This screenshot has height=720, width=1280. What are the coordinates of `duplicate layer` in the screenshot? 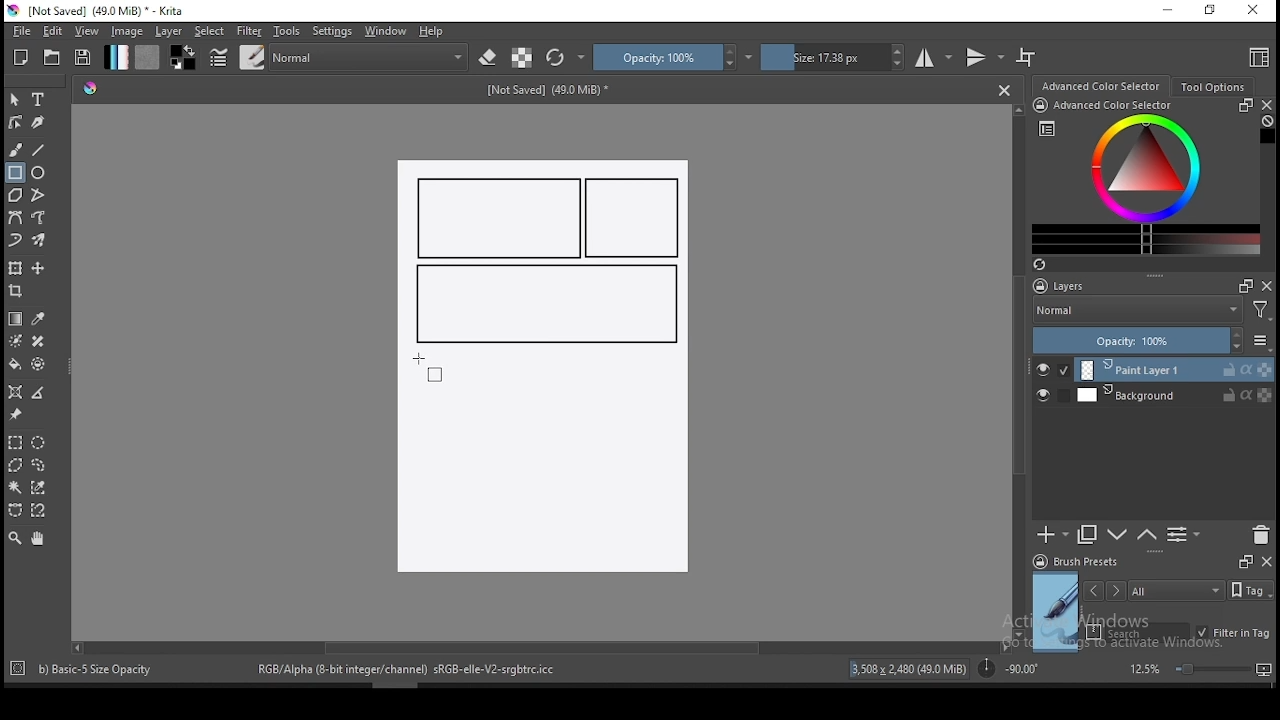 It's located at (1088, 534).